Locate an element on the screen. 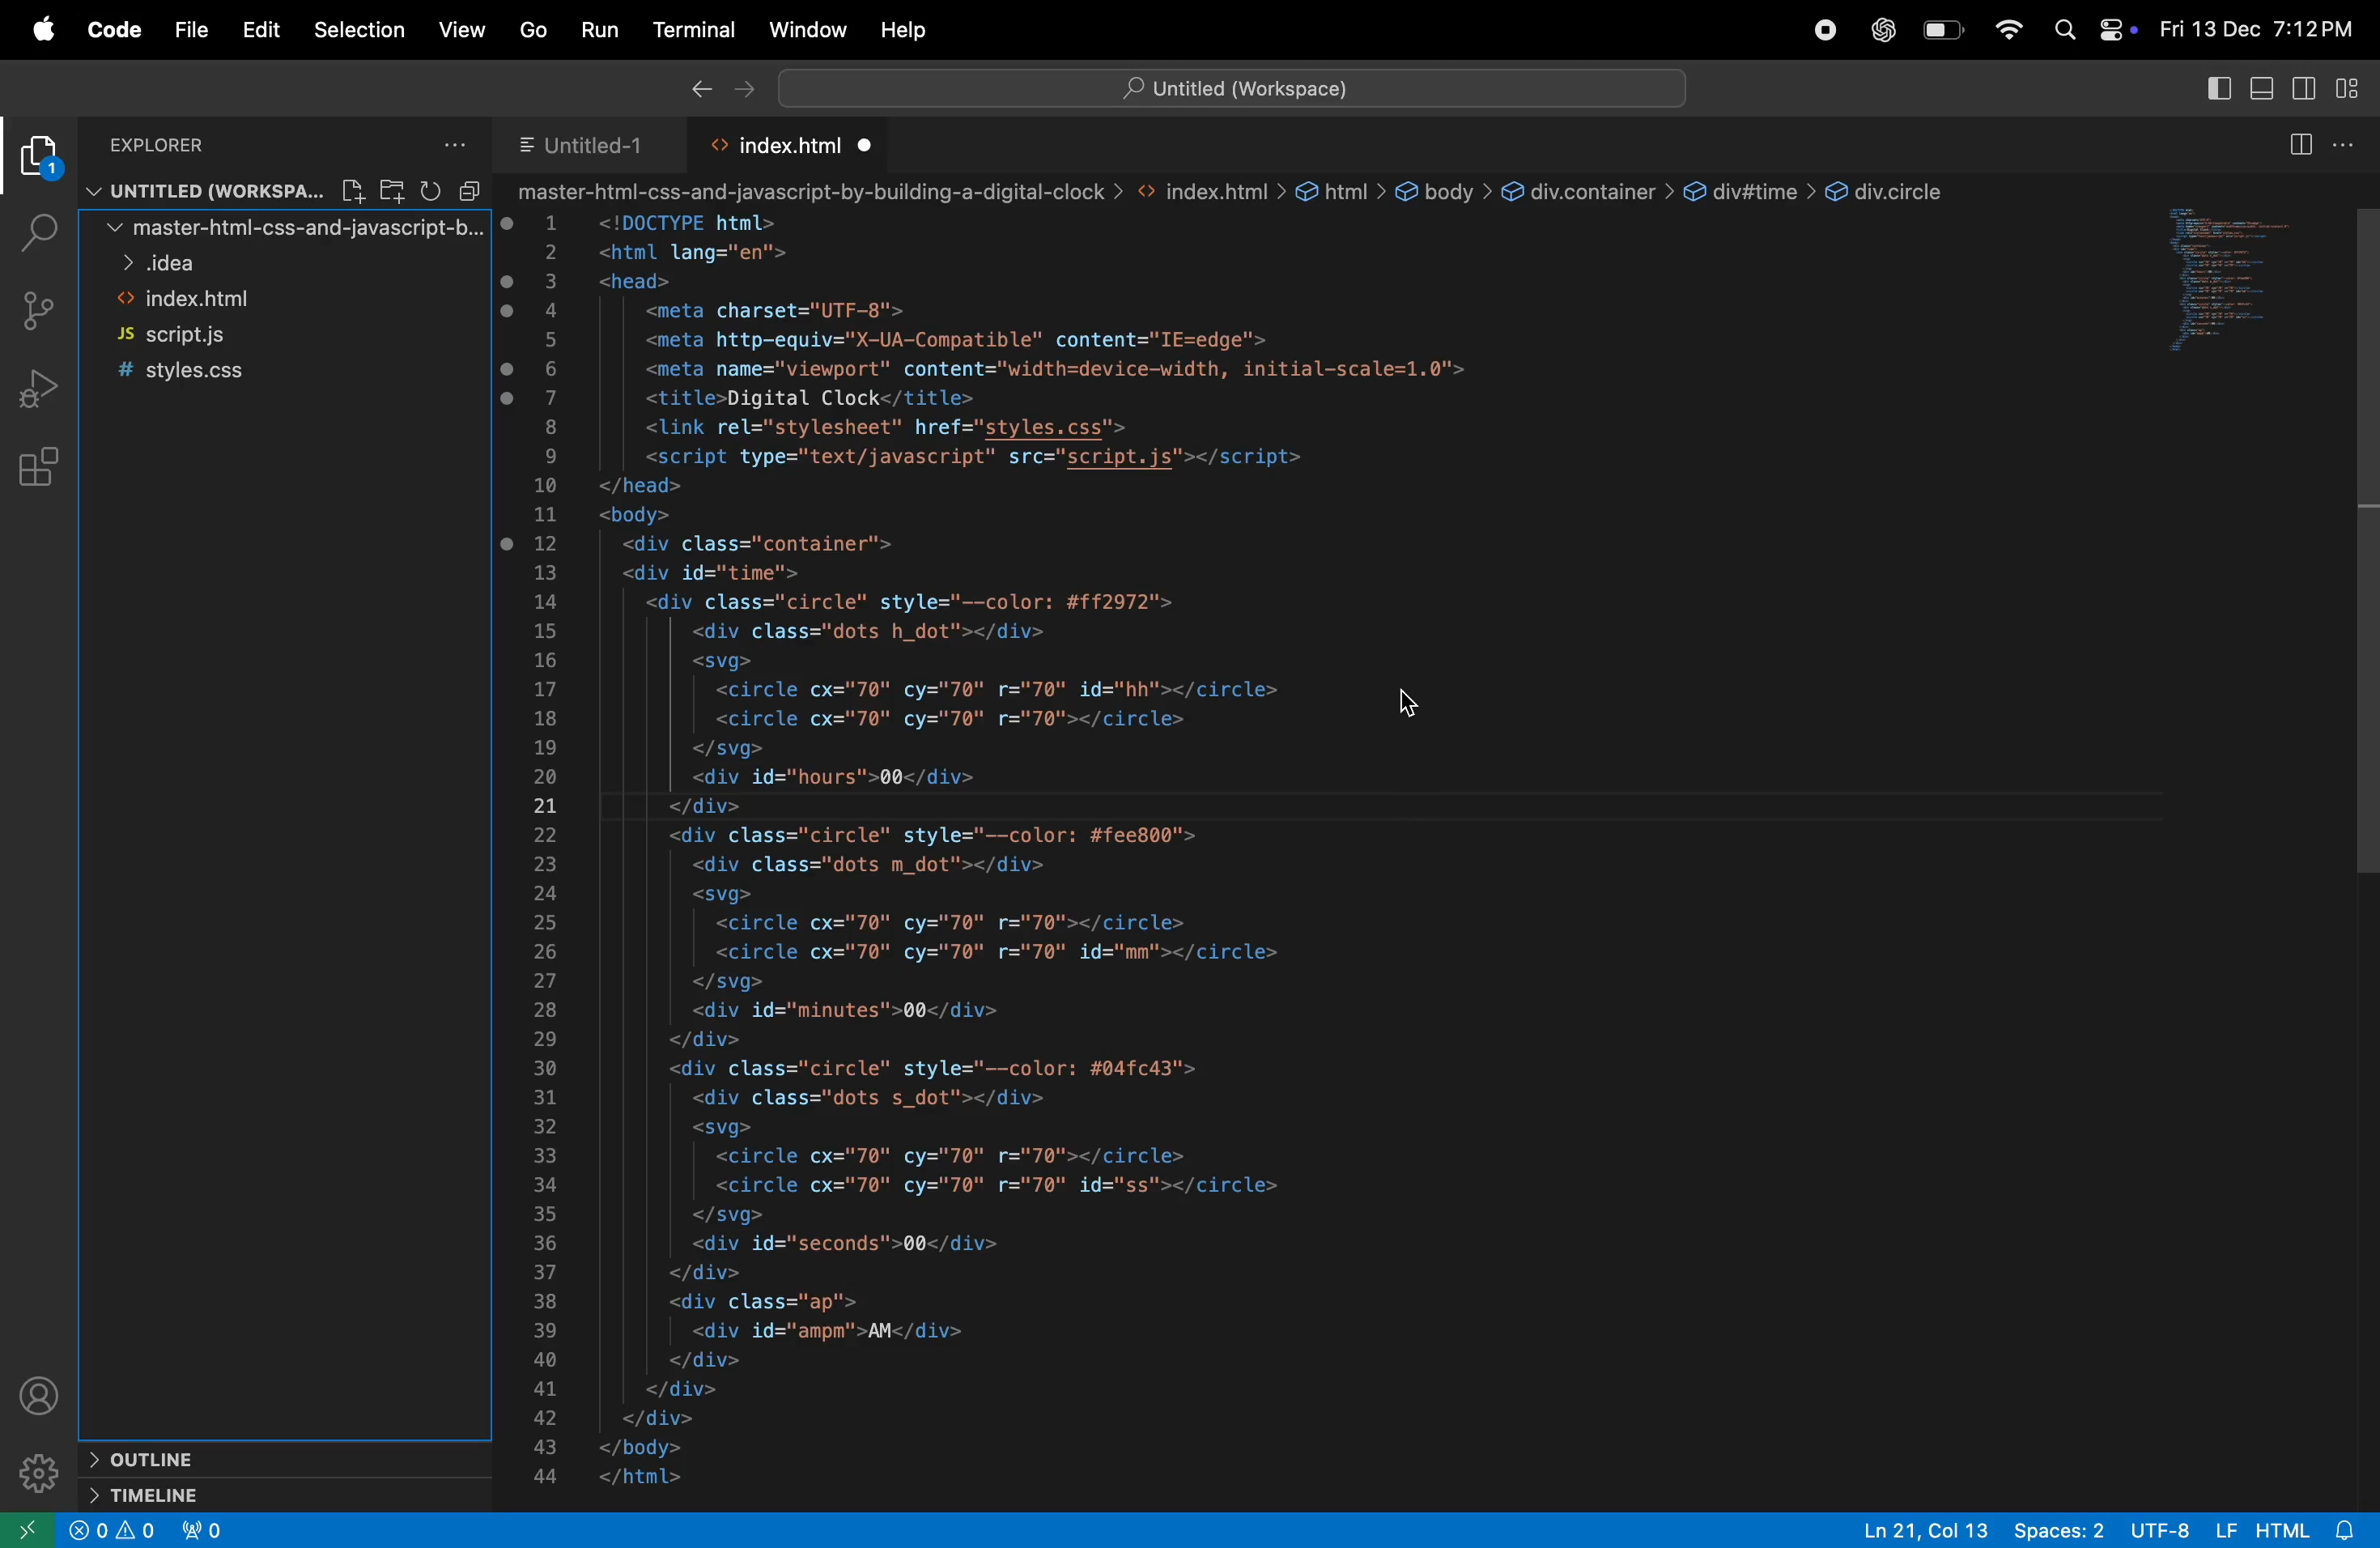  RUN is located at coordinates (603, 28).